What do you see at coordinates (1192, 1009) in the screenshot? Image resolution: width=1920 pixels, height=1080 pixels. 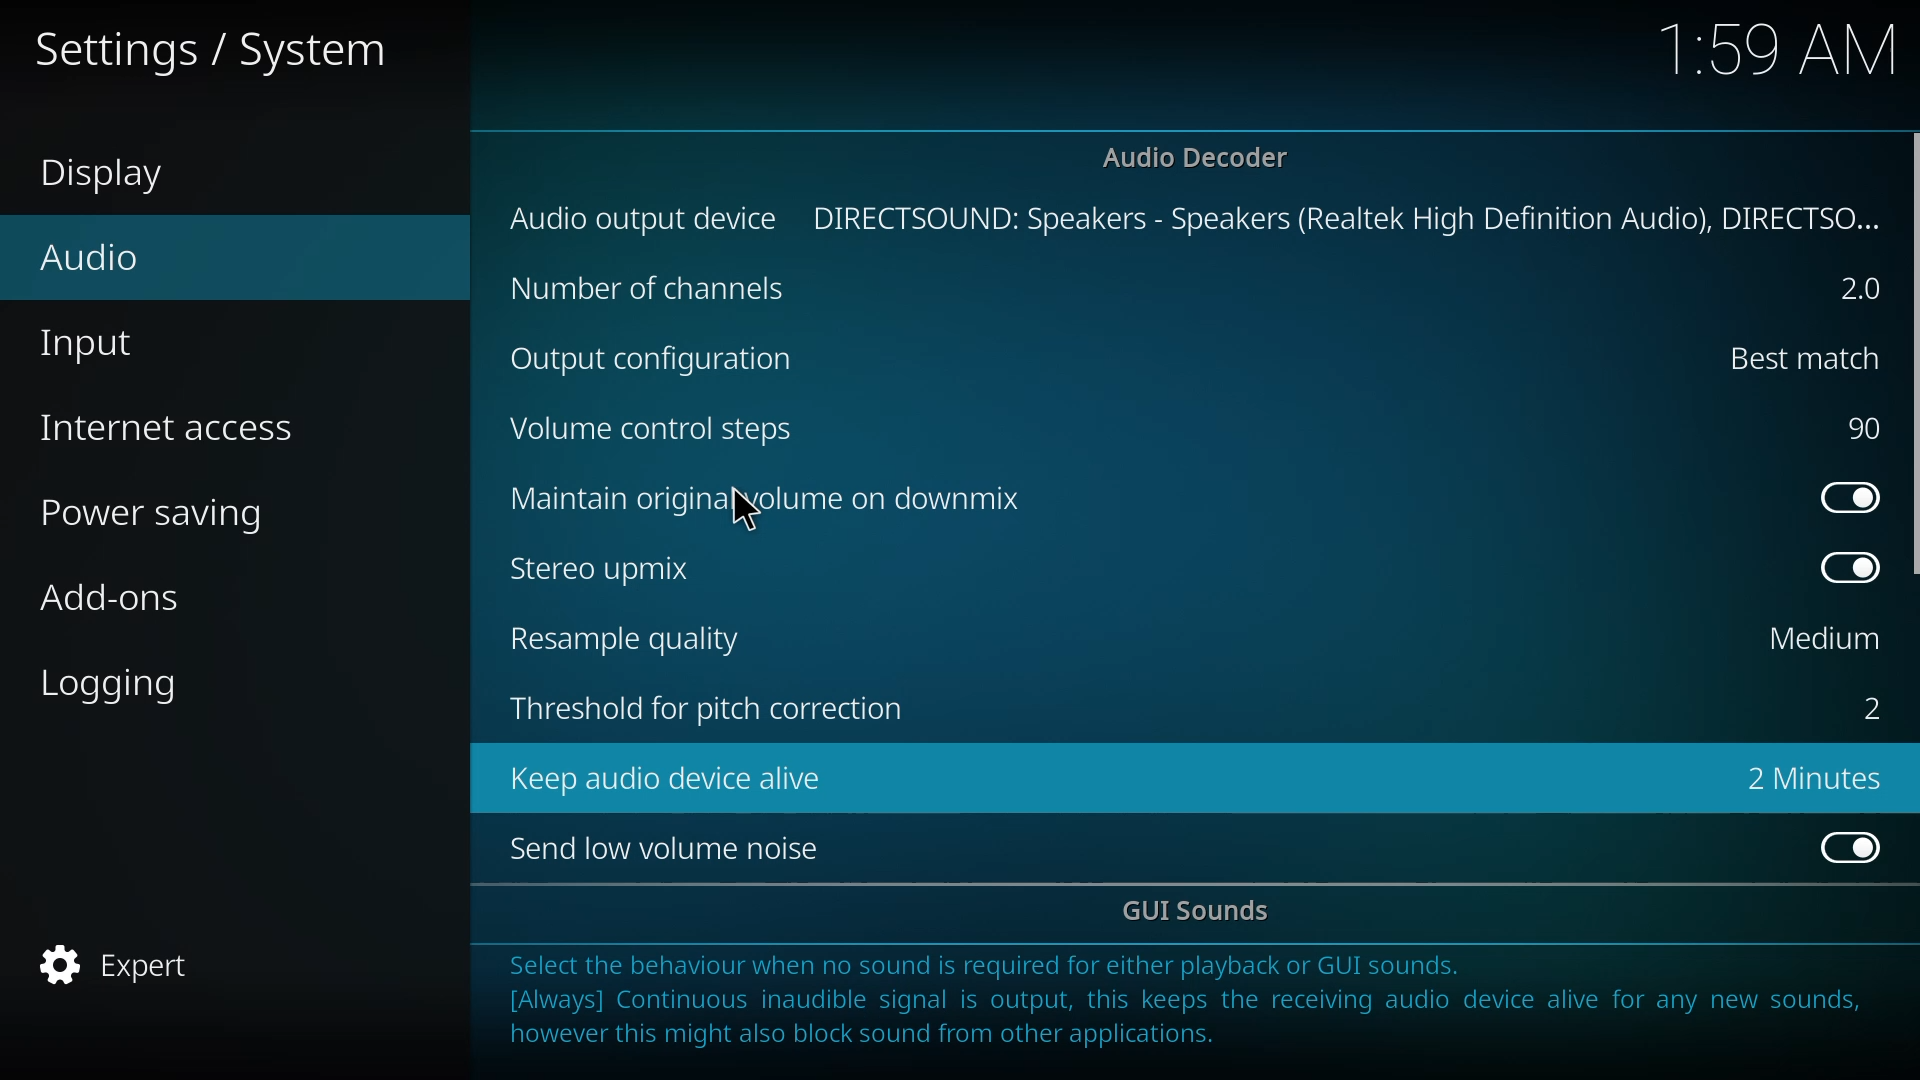 I see `info` at bounding box center [1192, 1009].